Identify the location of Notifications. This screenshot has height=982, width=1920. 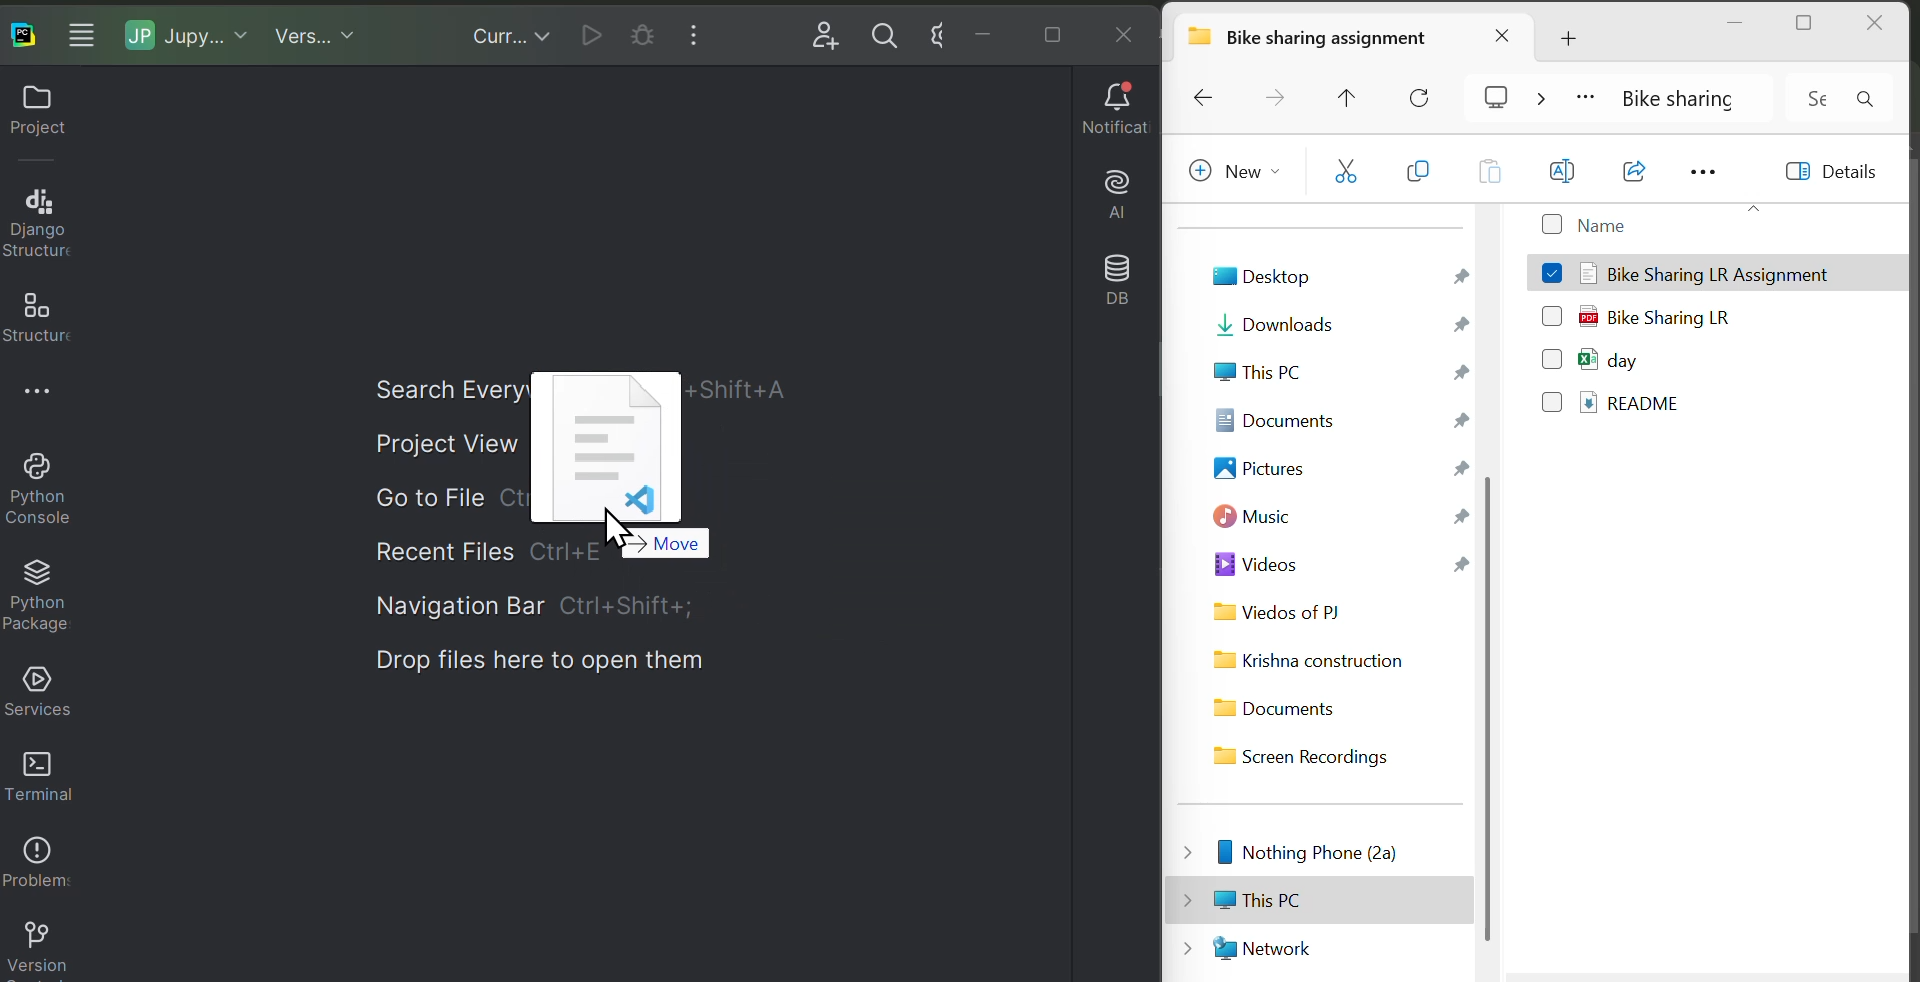
(1109, 111).